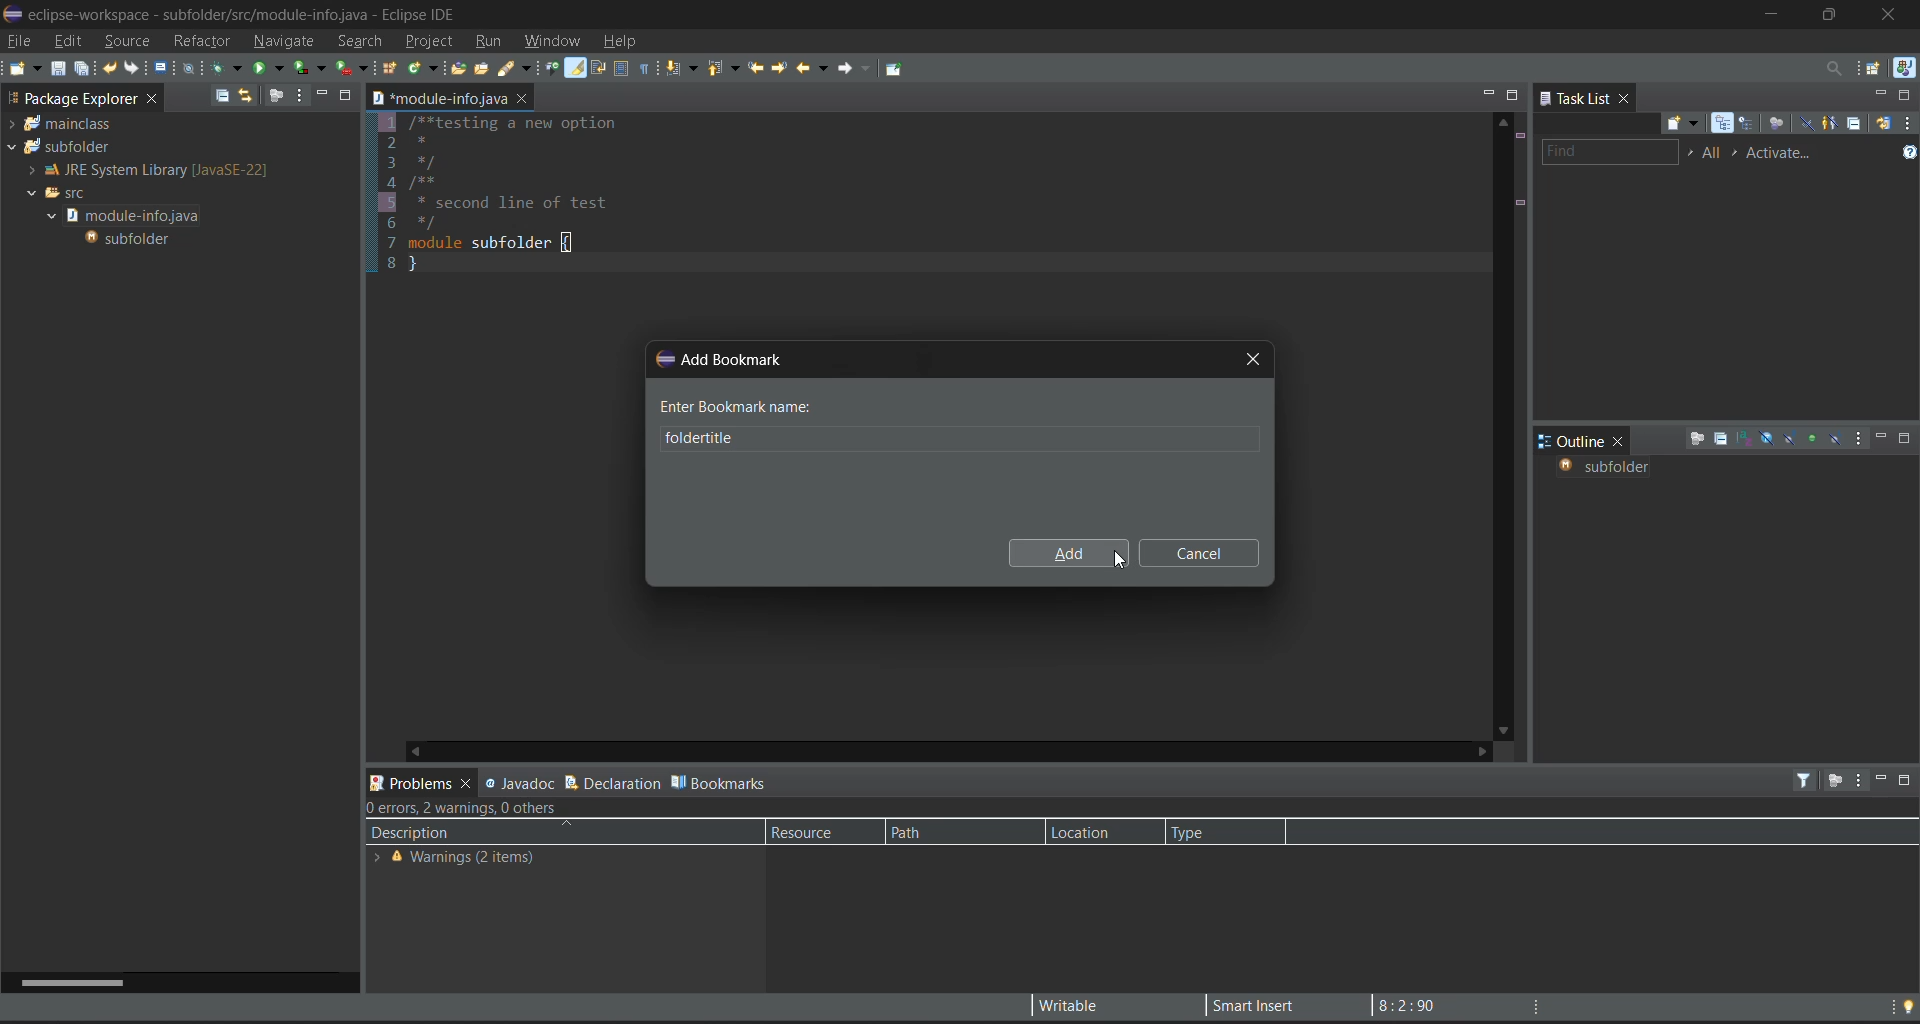 The height and width of the screenshot is (1024, 1920). I want to click on close, so click(1623, 441).